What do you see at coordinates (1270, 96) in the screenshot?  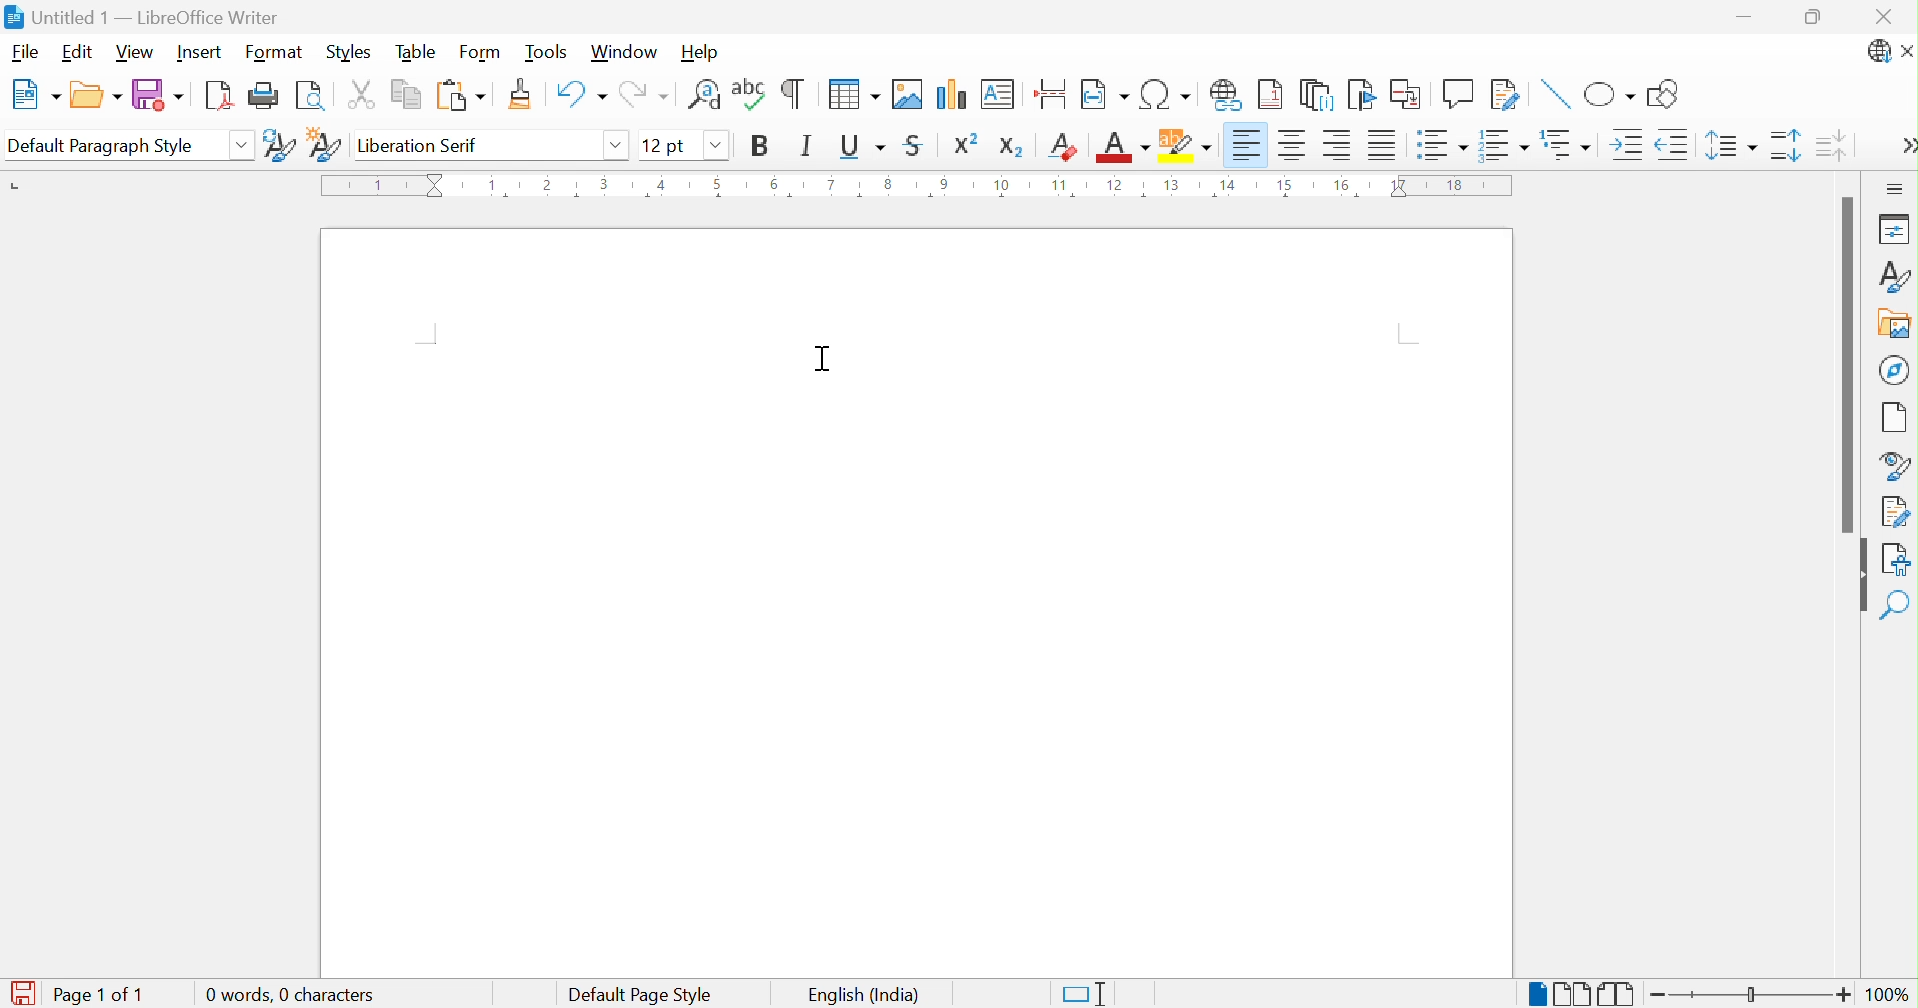 I see `Insert footnote` at bounding box center [1270, 96].